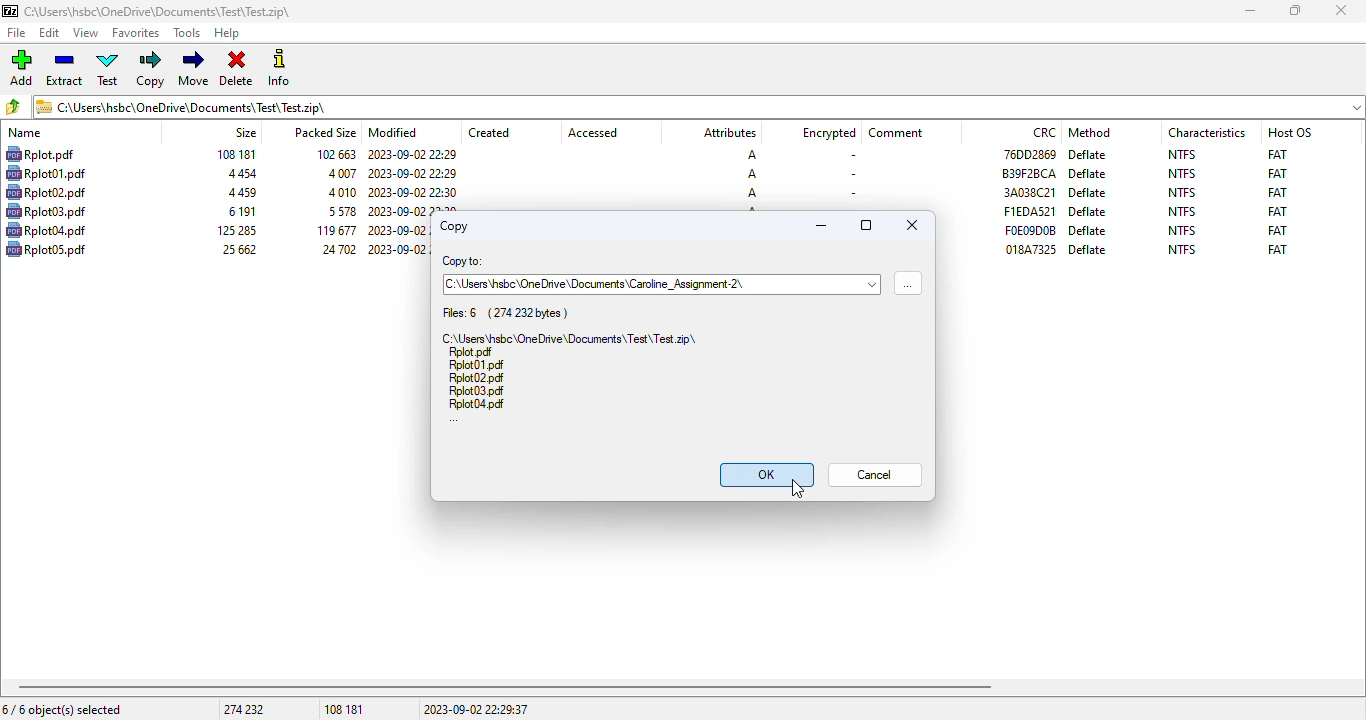 The height and width of the screenshot is (720, 1366). What do you see at coordinates (476, 366) in the screenshot?
I see `file` at bounding box center [476, 366].